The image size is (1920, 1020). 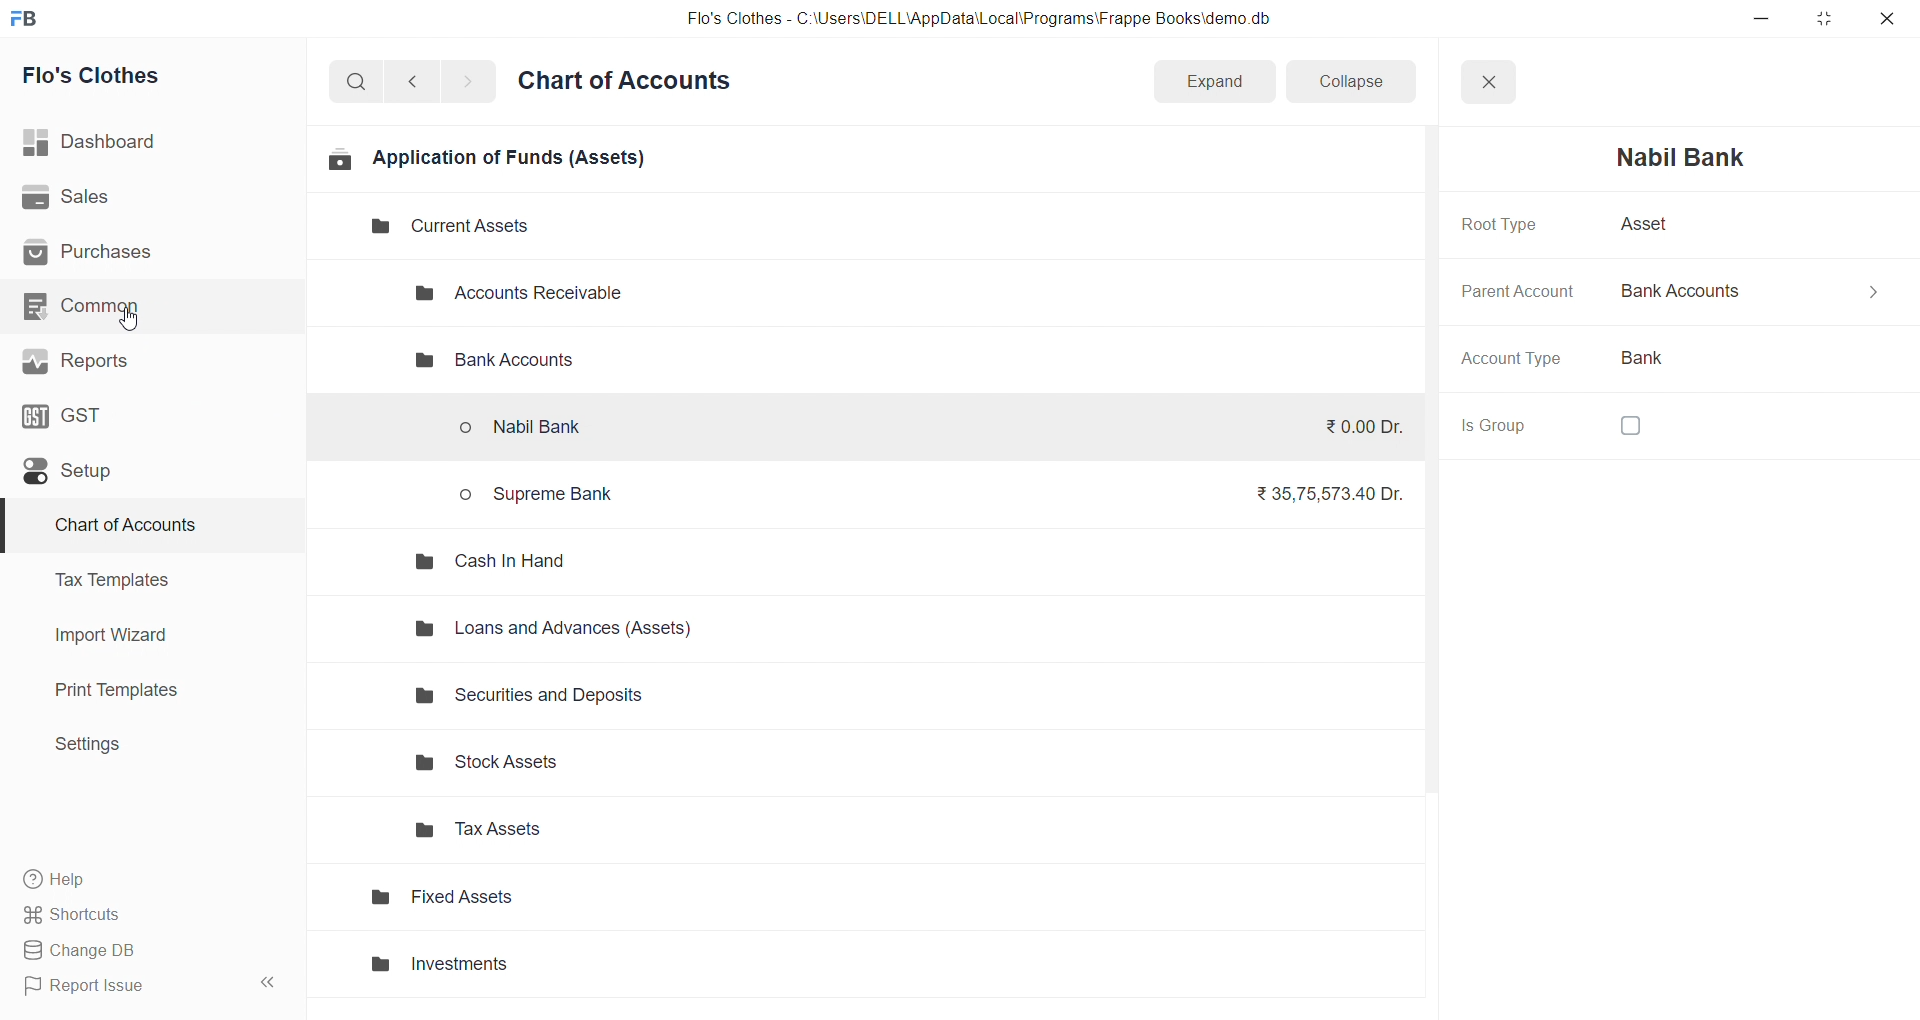 What do you see at coordinates (490, 362) in the screenshot?
I see `Bank Accounts` at bounding box center [490, 362].